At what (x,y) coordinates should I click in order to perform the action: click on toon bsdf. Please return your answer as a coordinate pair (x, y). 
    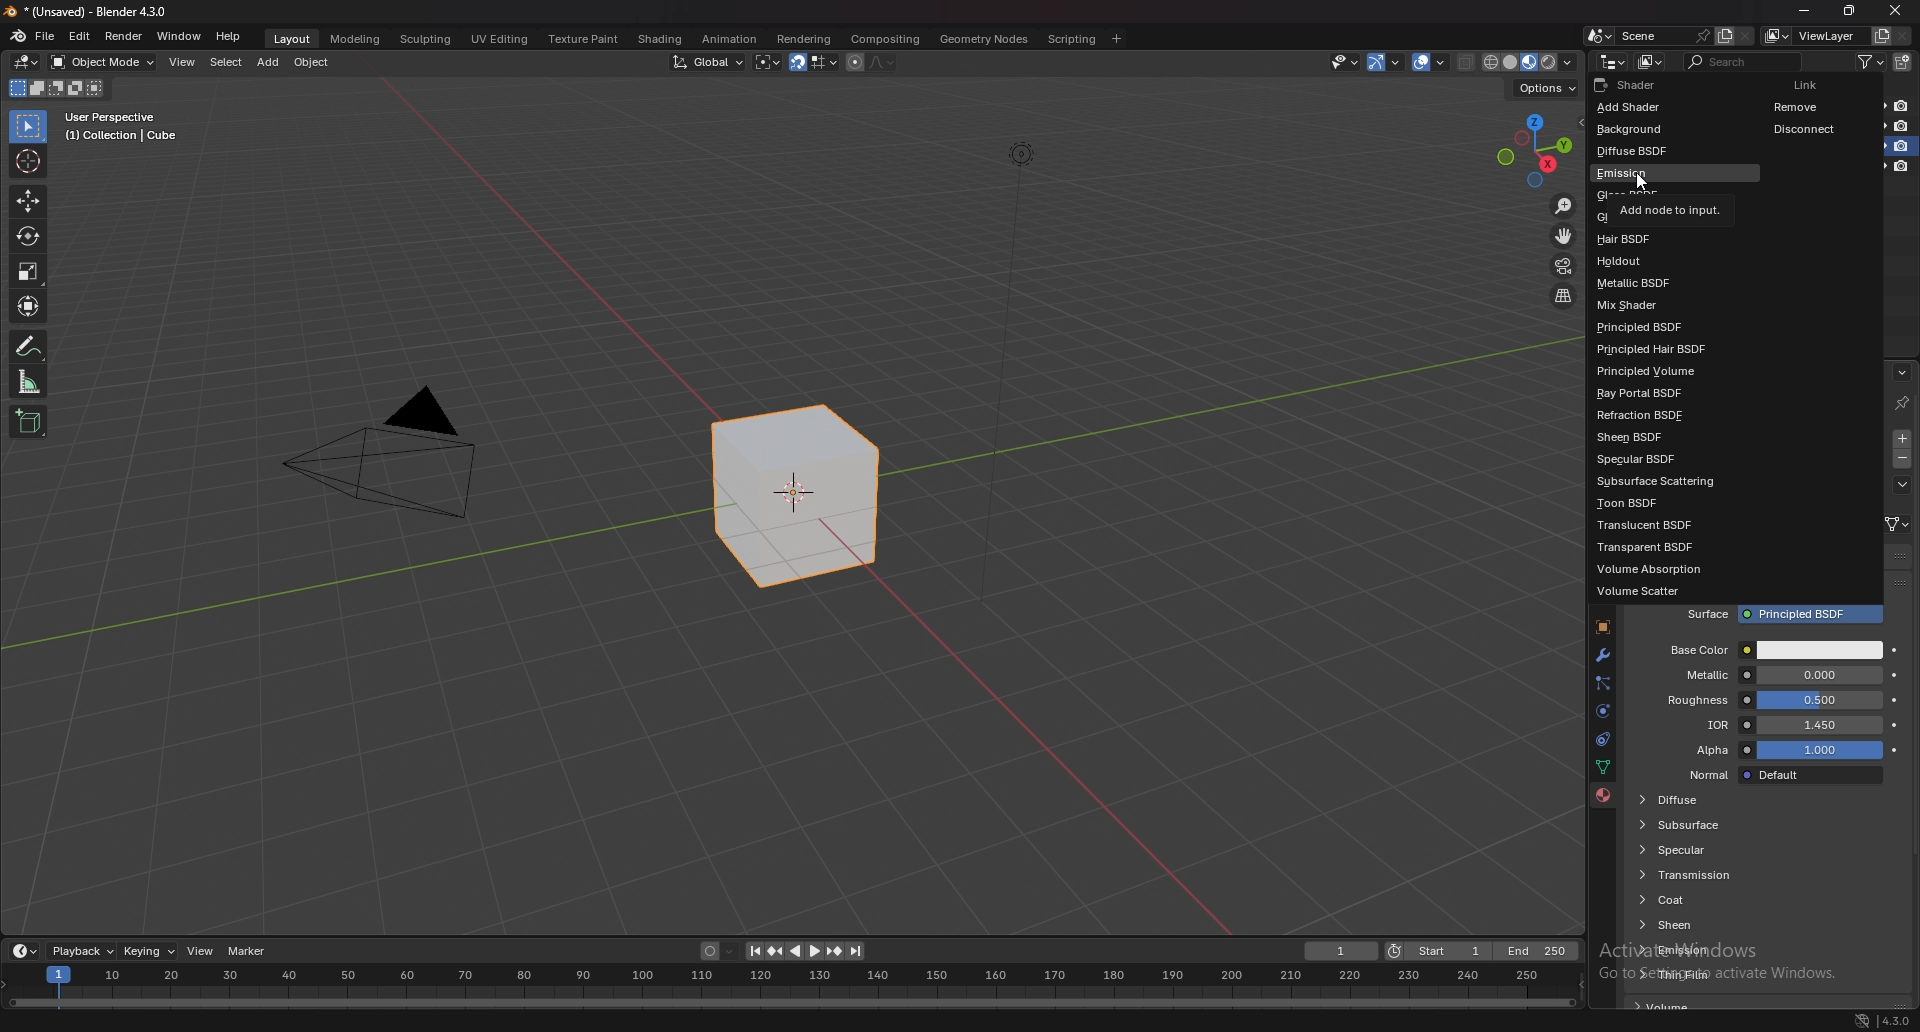
    Looking at the image, I should click on (1653, 503).